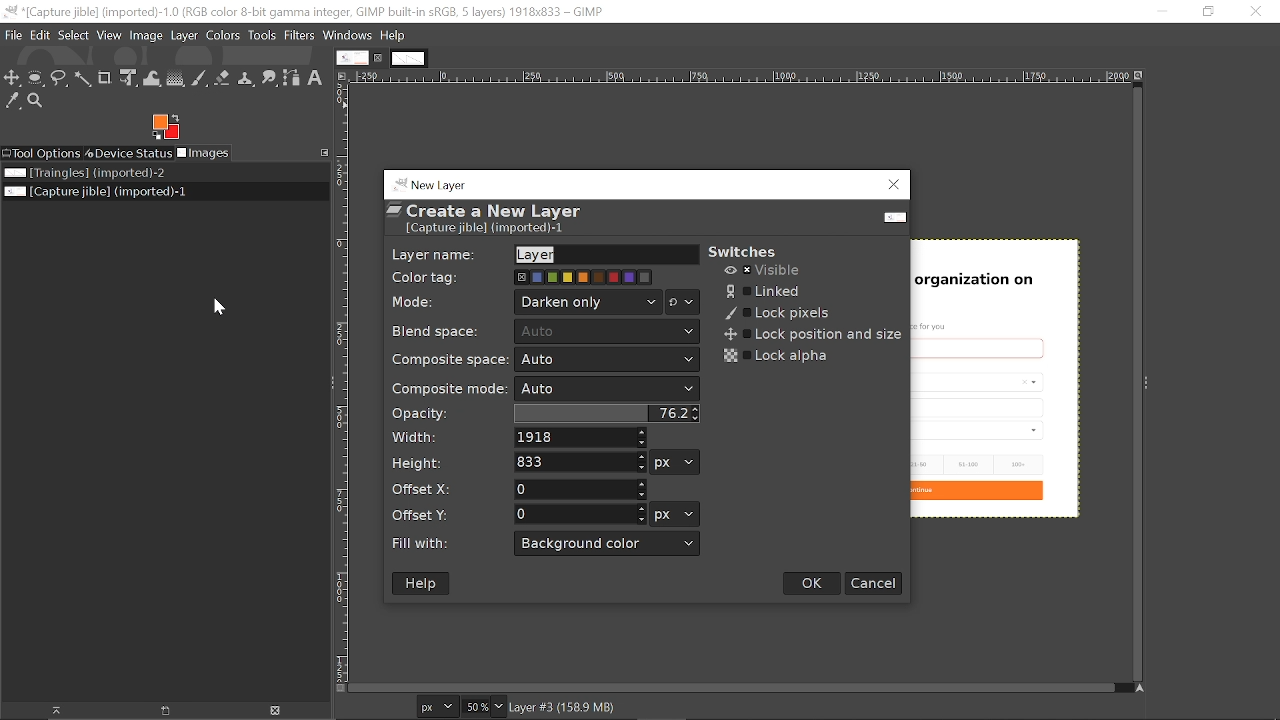 The height and width of the screenshot is (720, 1280). What do you see at coordinates (475, 706) in the screenshot?
I see `Current zoom` at bounding box center [475, 706].